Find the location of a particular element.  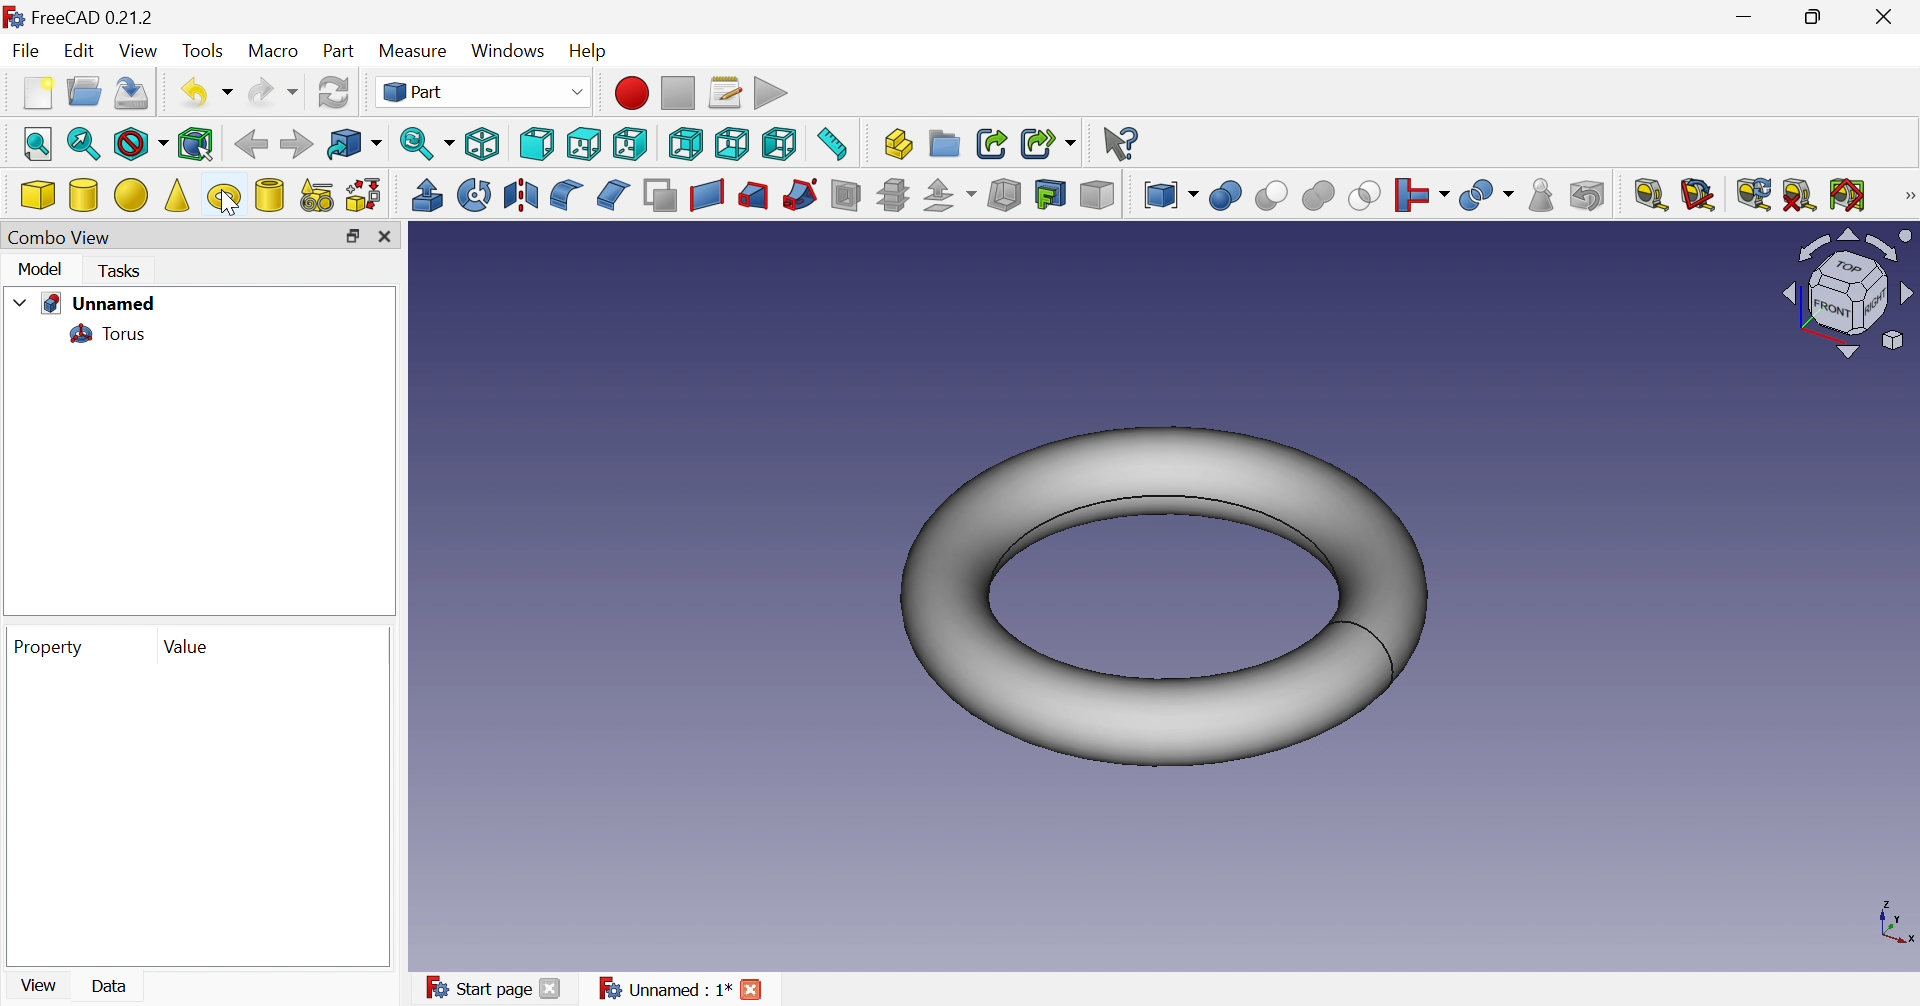

Fillet... is located at coordinates (564, 196).